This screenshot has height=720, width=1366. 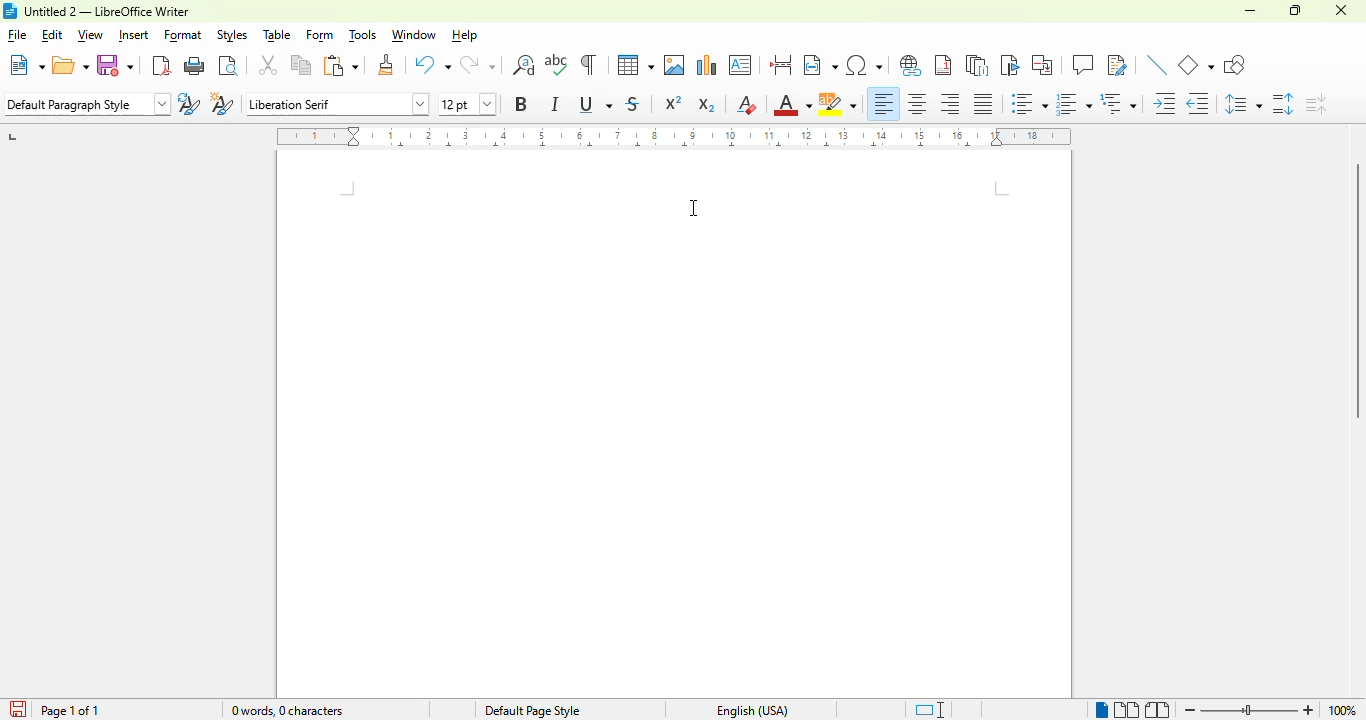 What do you see at coordinates (588, 66) in the screenshot?
I see `toggle formatting marks` at bounding box center [588, 66].